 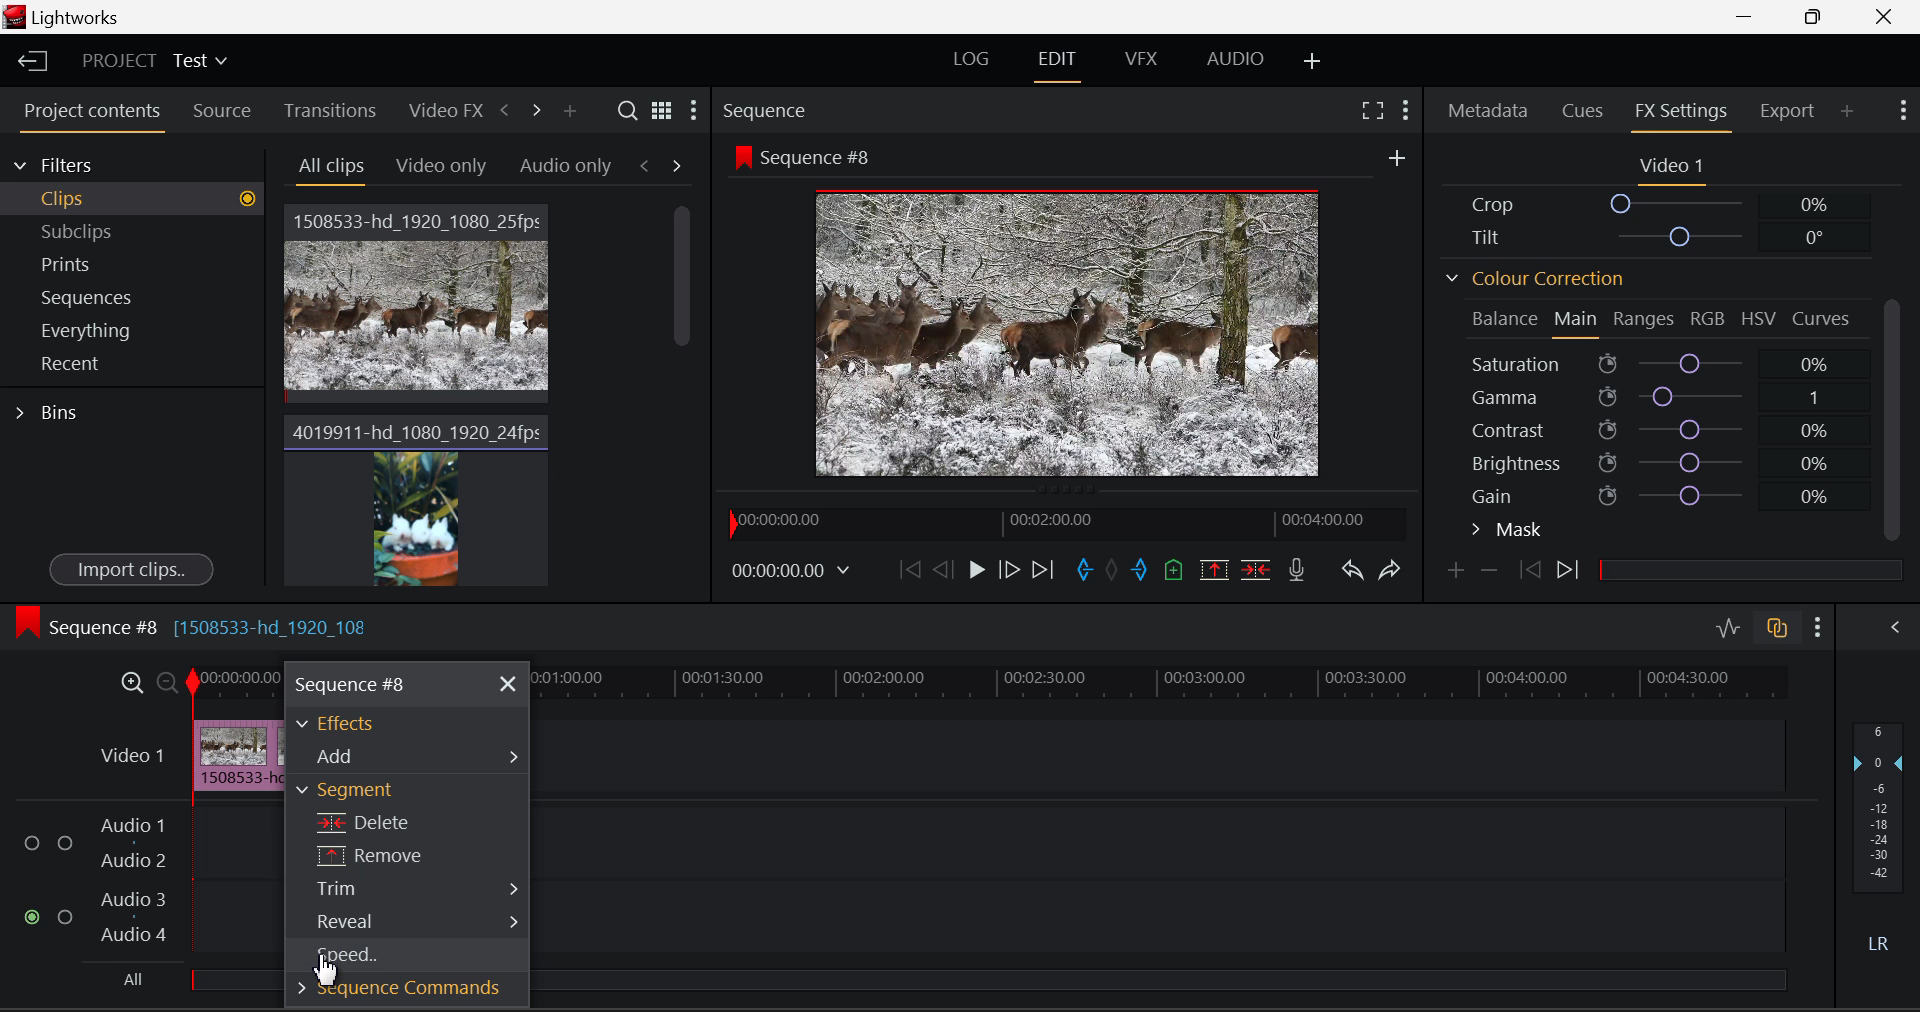 I want to click on Settings, so click(x=697, y=111).